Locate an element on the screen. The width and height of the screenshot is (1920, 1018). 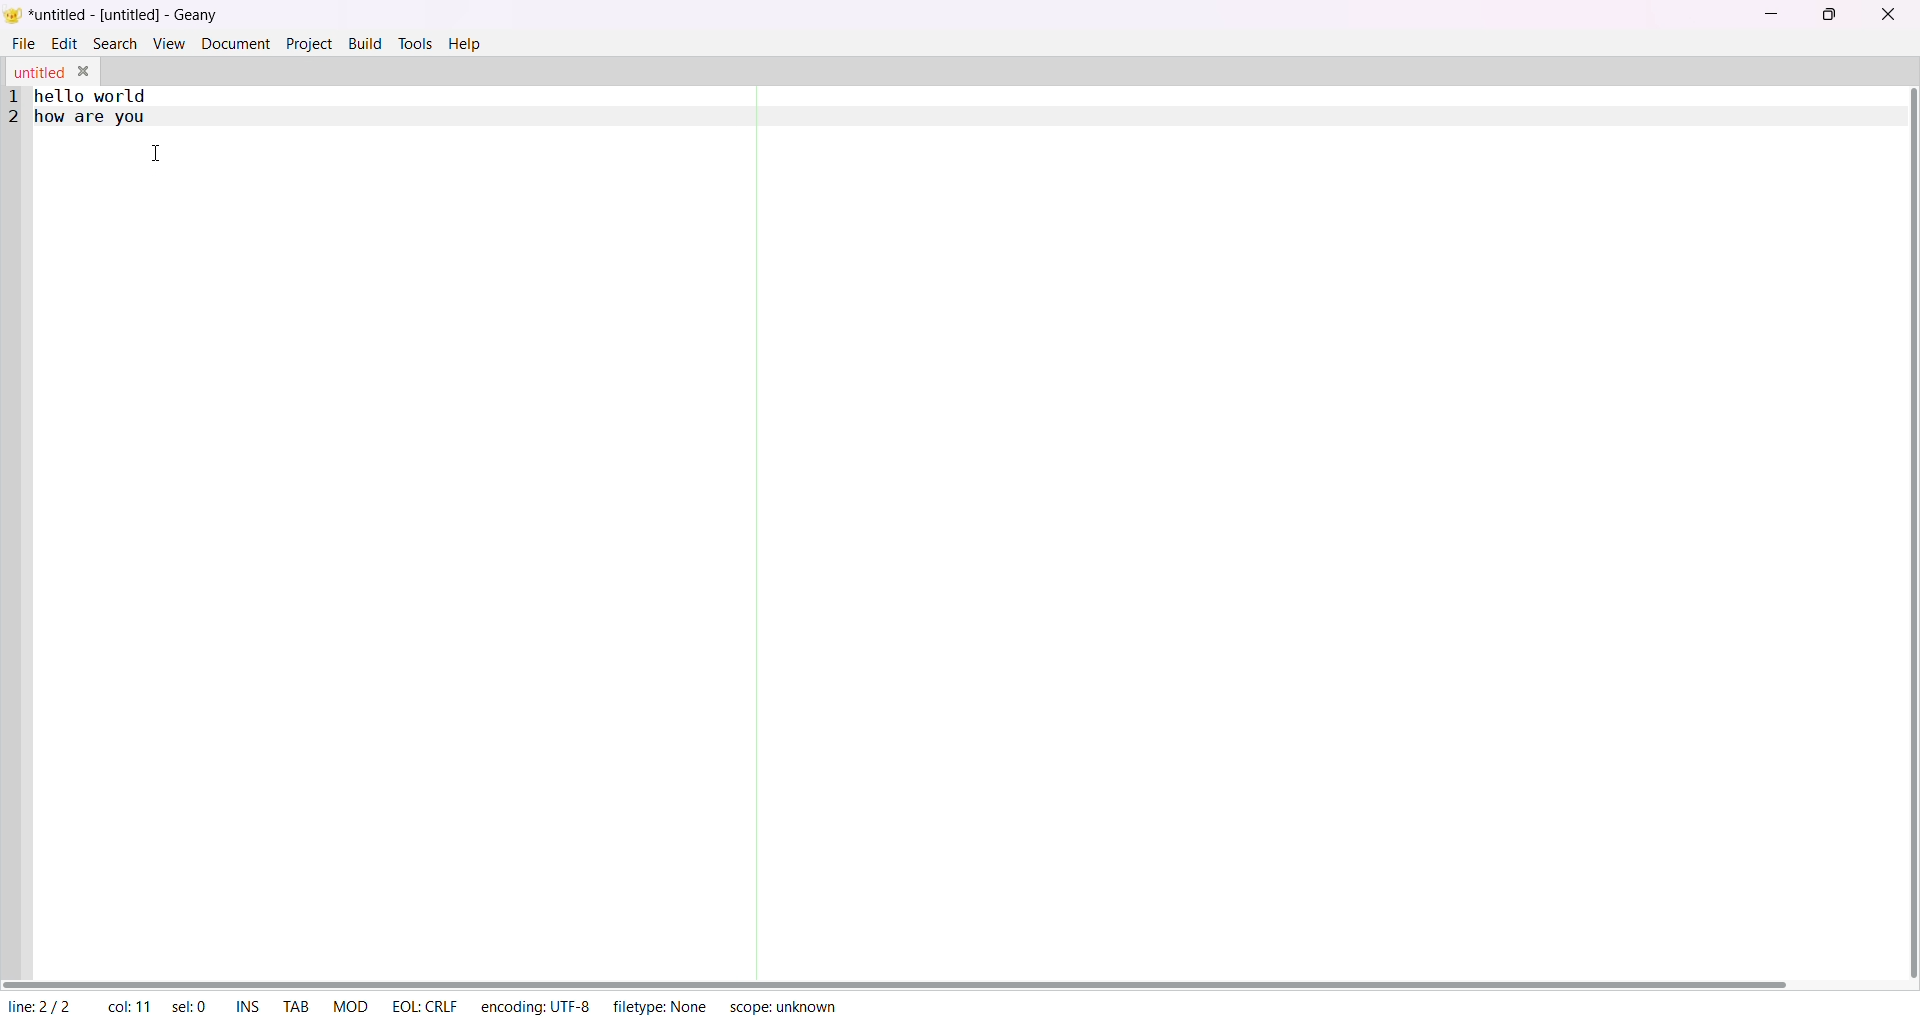
tab name is located at coordinates (38, 71).